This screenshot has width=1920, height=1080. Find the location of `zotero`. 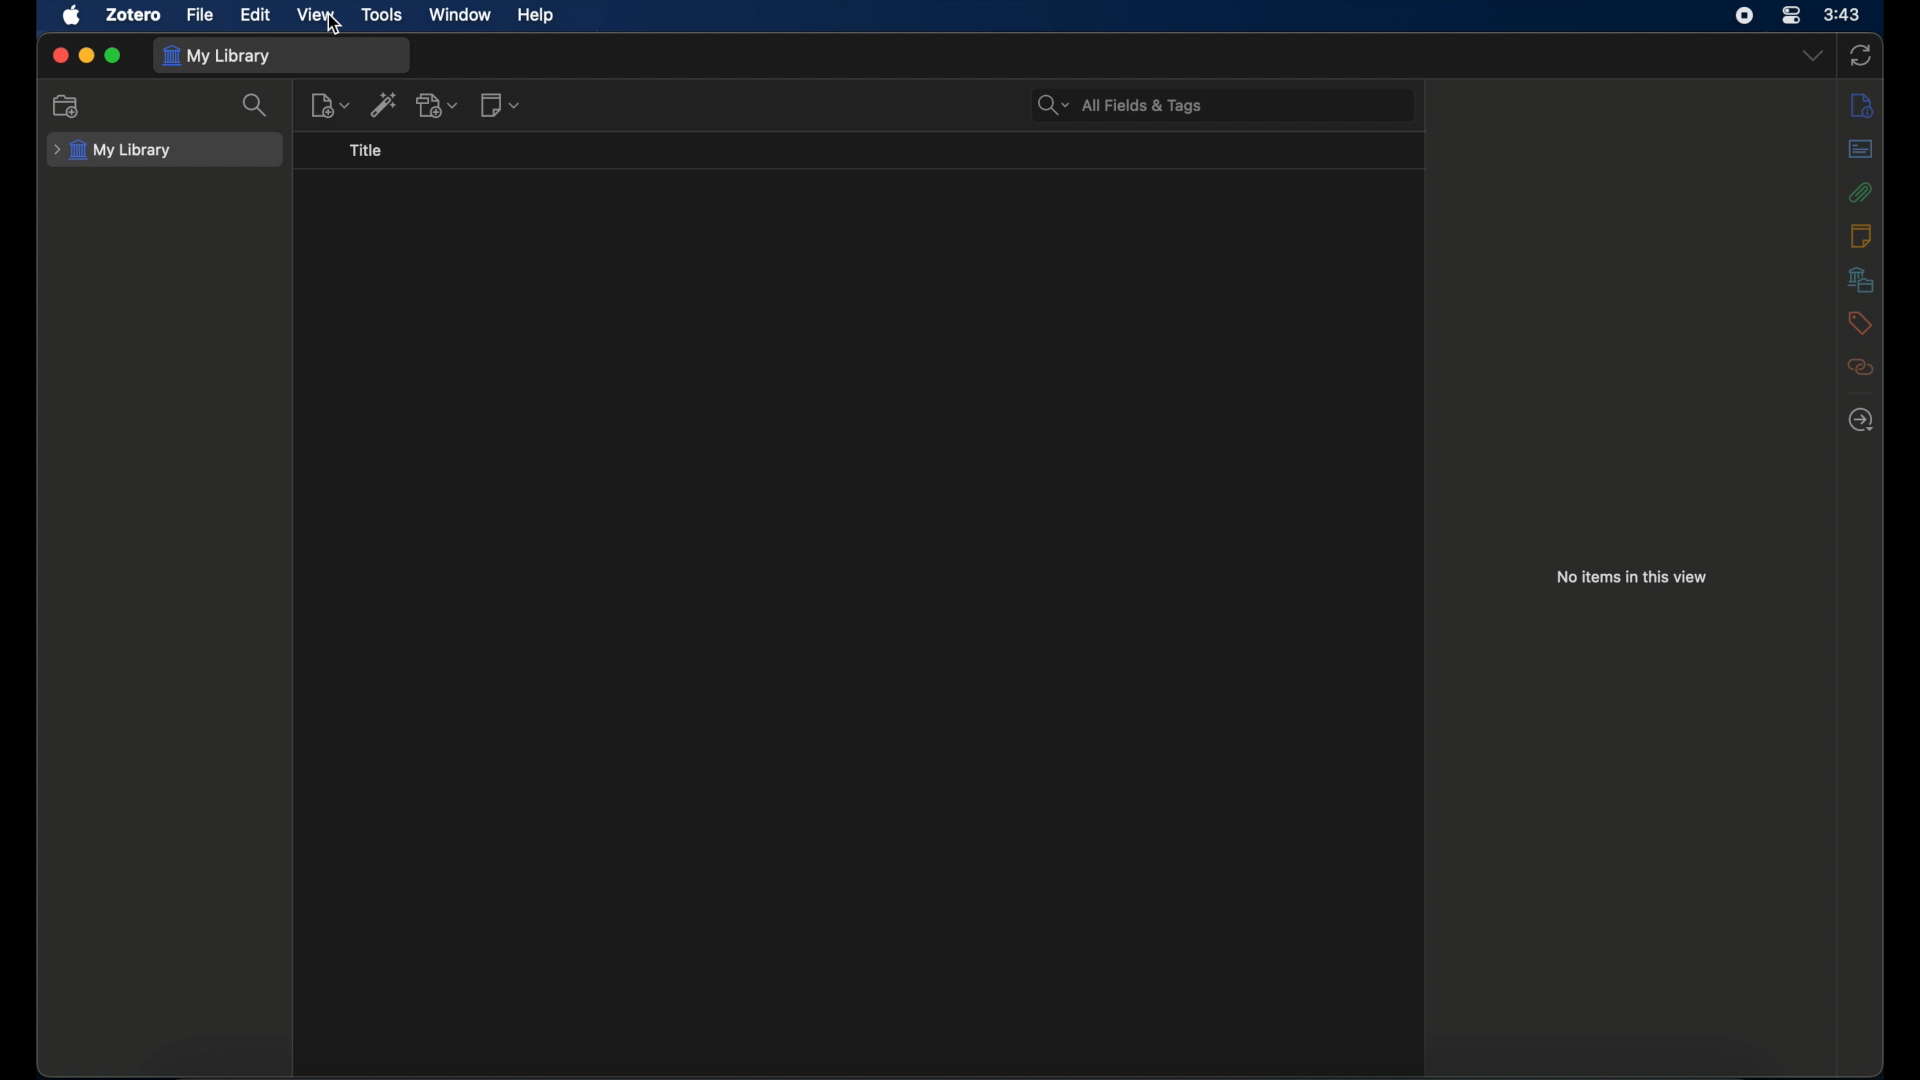

zotero is located at coordinates (134, 14).